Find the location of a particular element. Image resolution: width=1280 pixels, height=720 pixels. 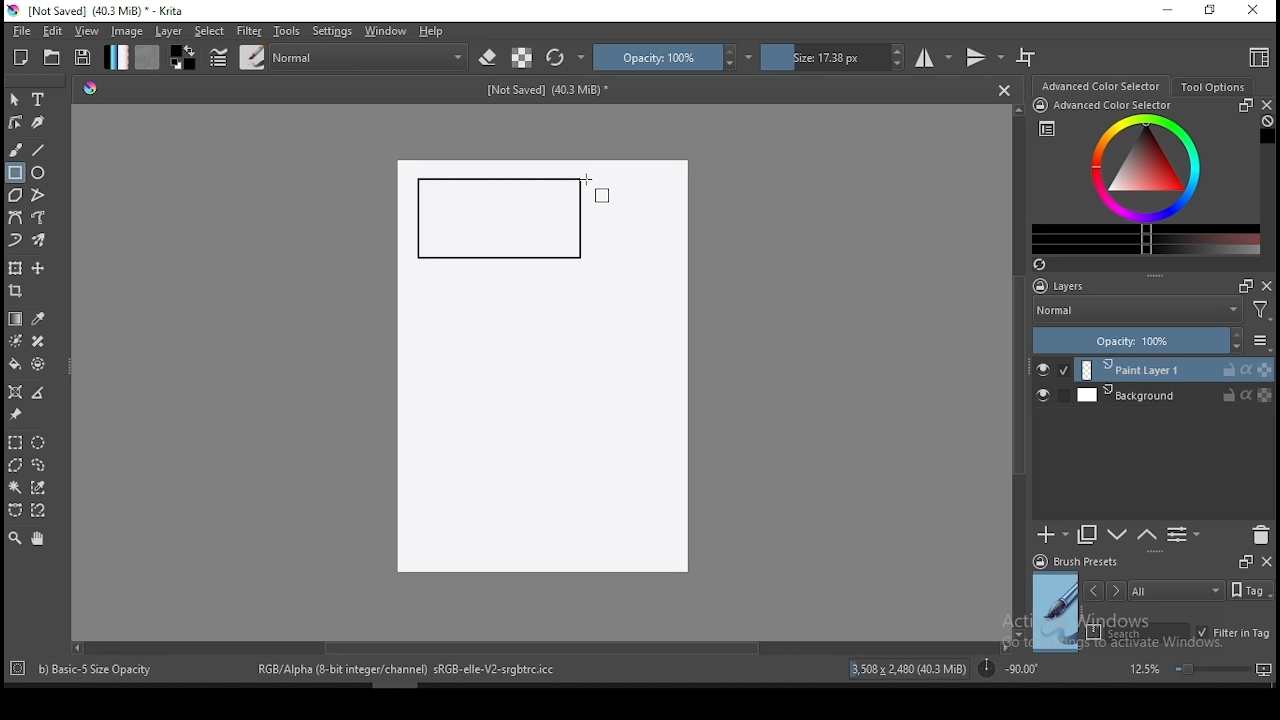

tools is located at coordinates (287, 31).